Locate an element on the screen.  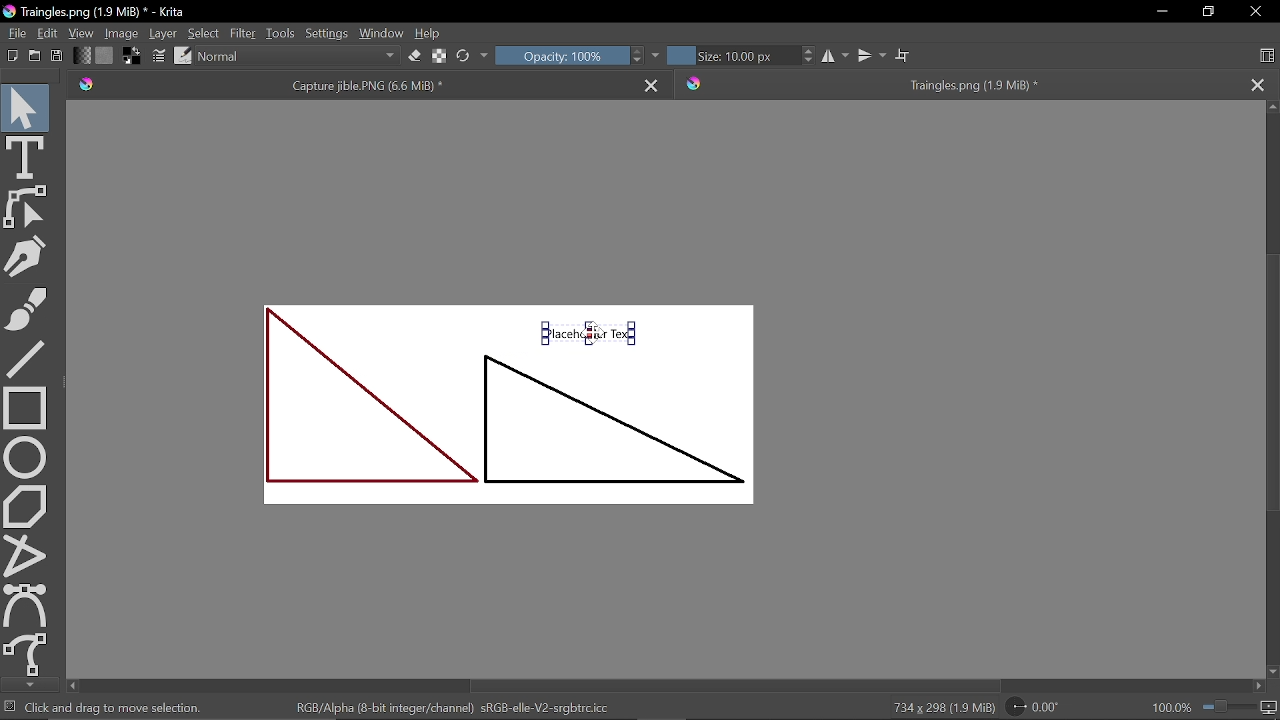
Filter is located at coordinates (242, 33).